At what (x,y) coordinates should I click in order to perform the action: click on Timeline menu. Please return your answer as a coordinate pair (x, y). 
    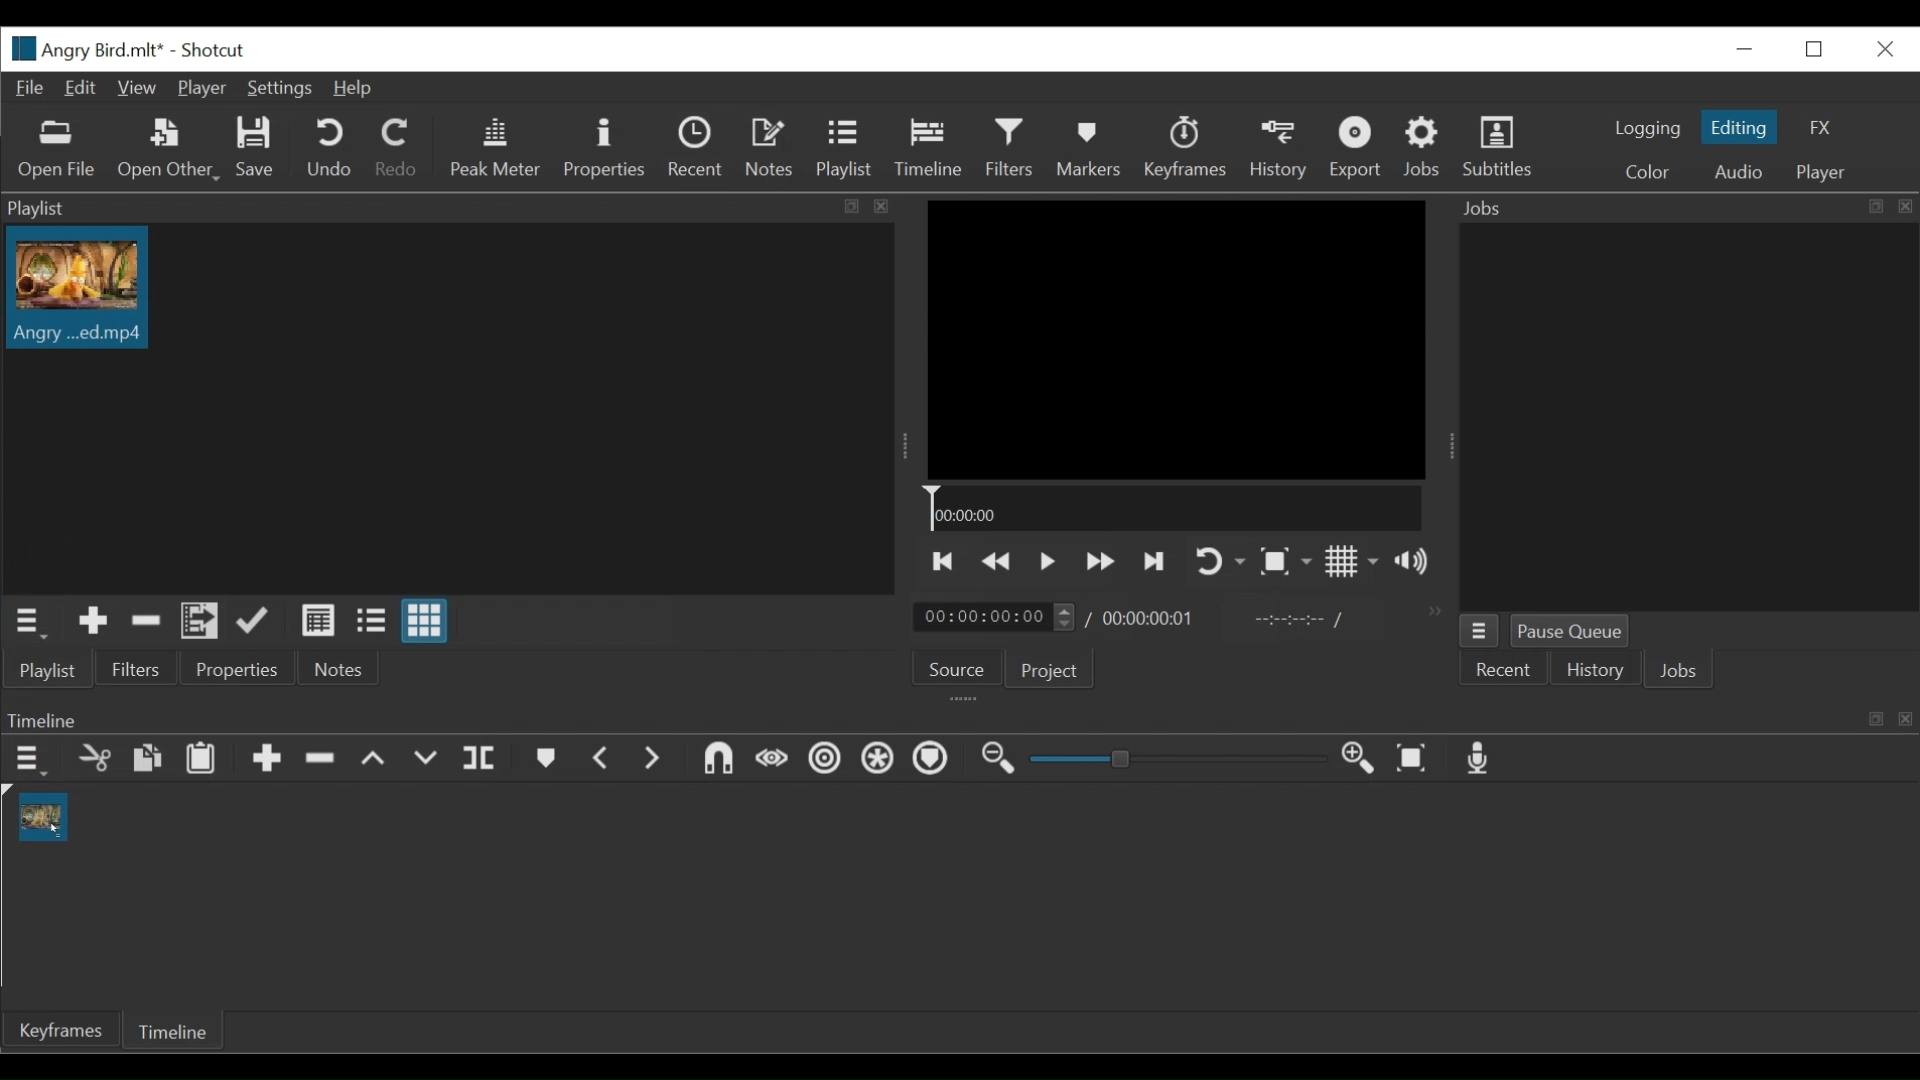
    Looking at the image, I should click on (26, 758).